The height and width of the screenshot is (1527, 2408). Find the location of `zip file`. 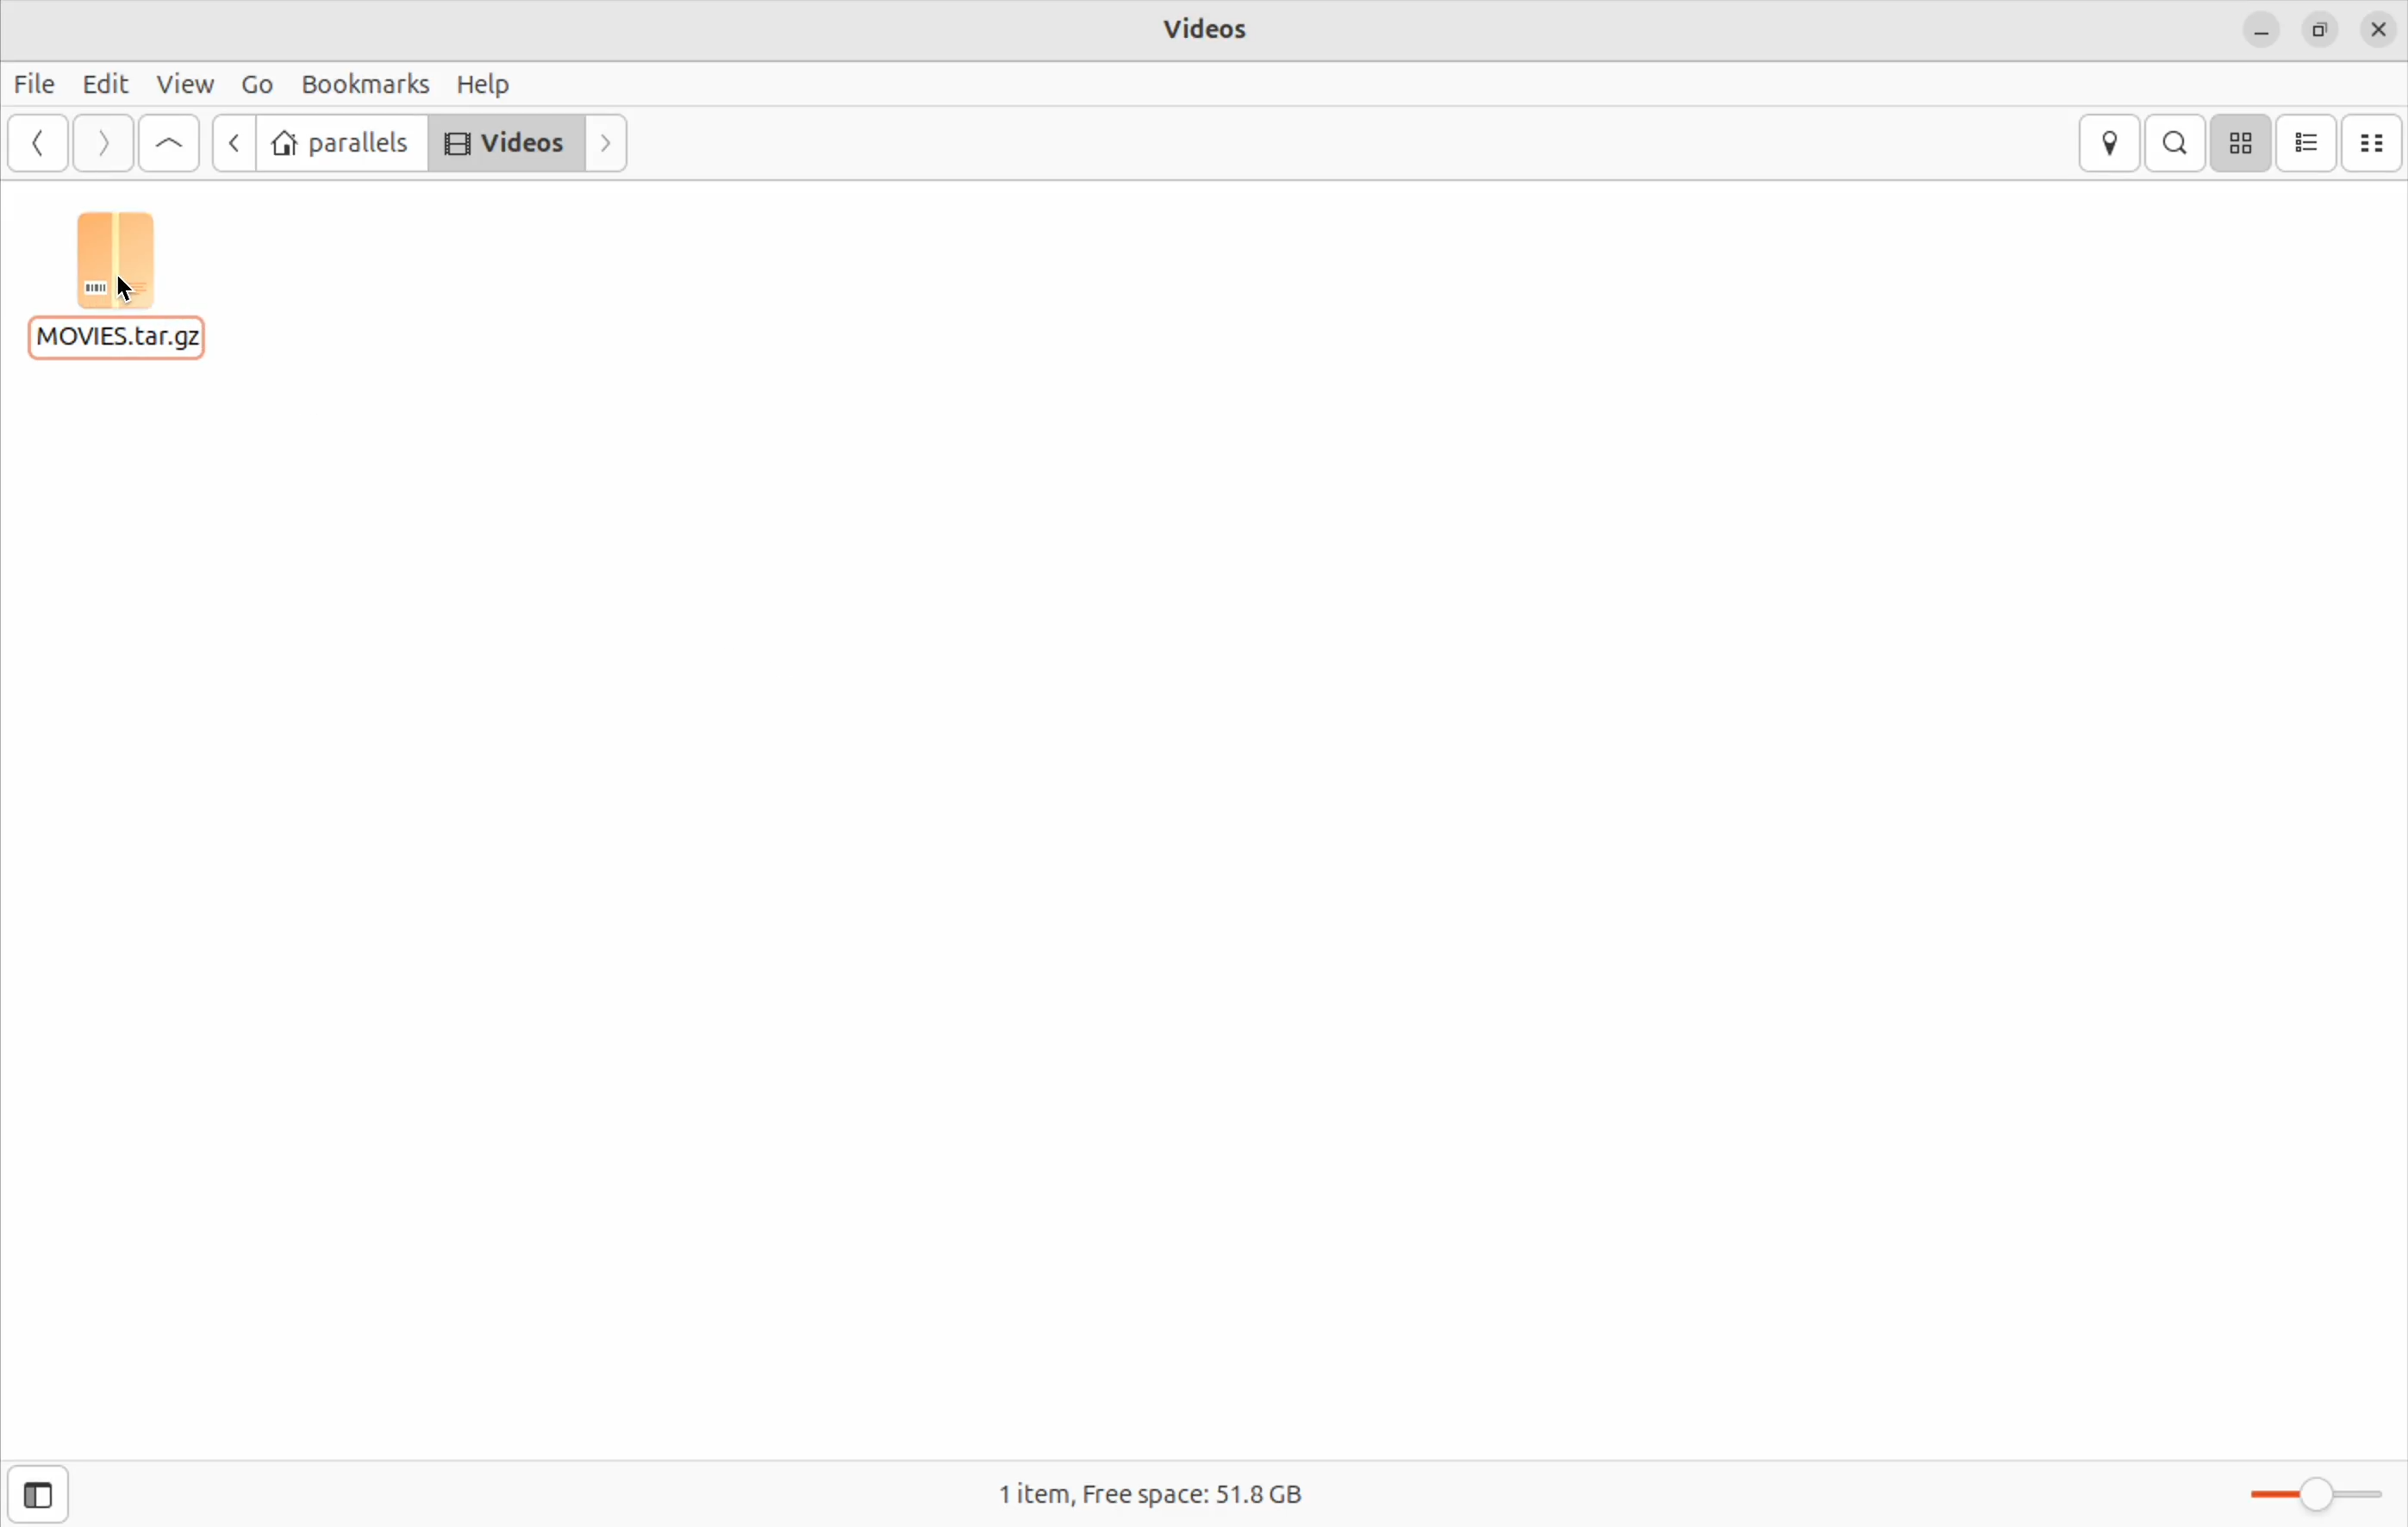

zip file is located at coordinates (127, 287).